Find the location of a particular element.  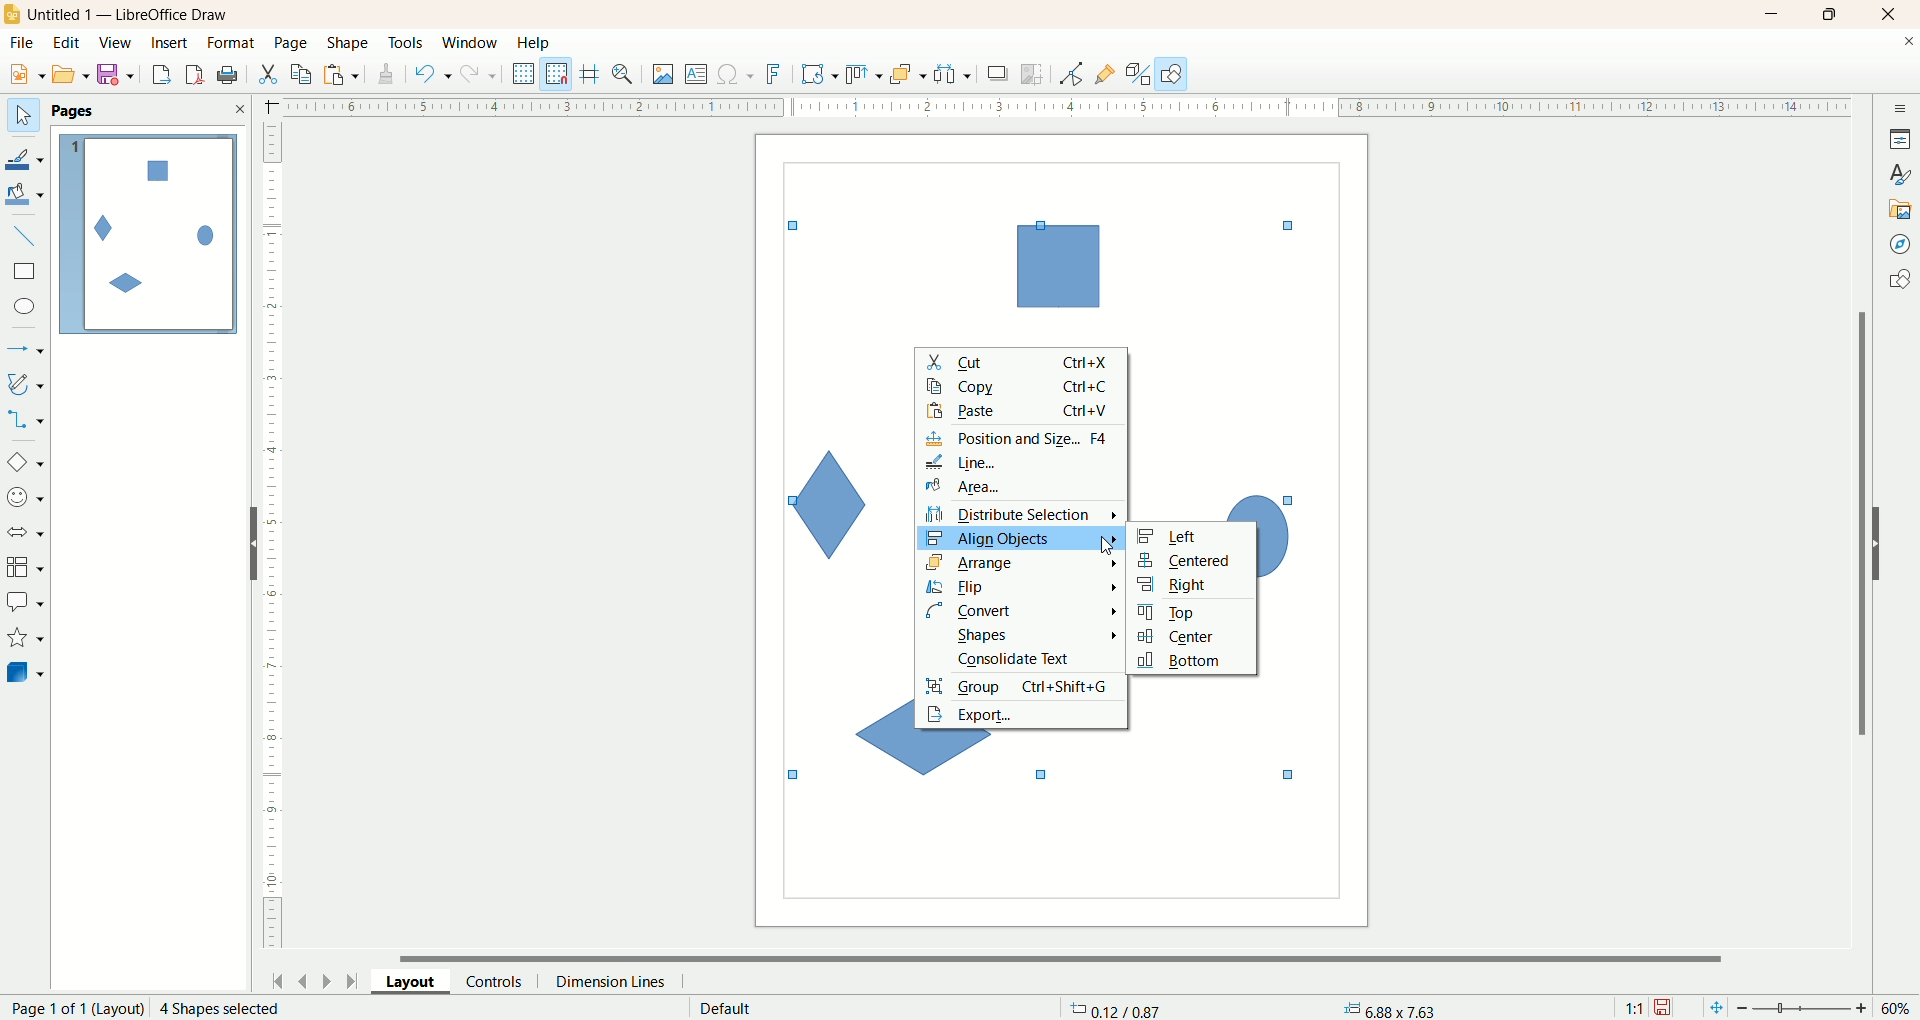

scale bar is located at coordinates (272, 540).